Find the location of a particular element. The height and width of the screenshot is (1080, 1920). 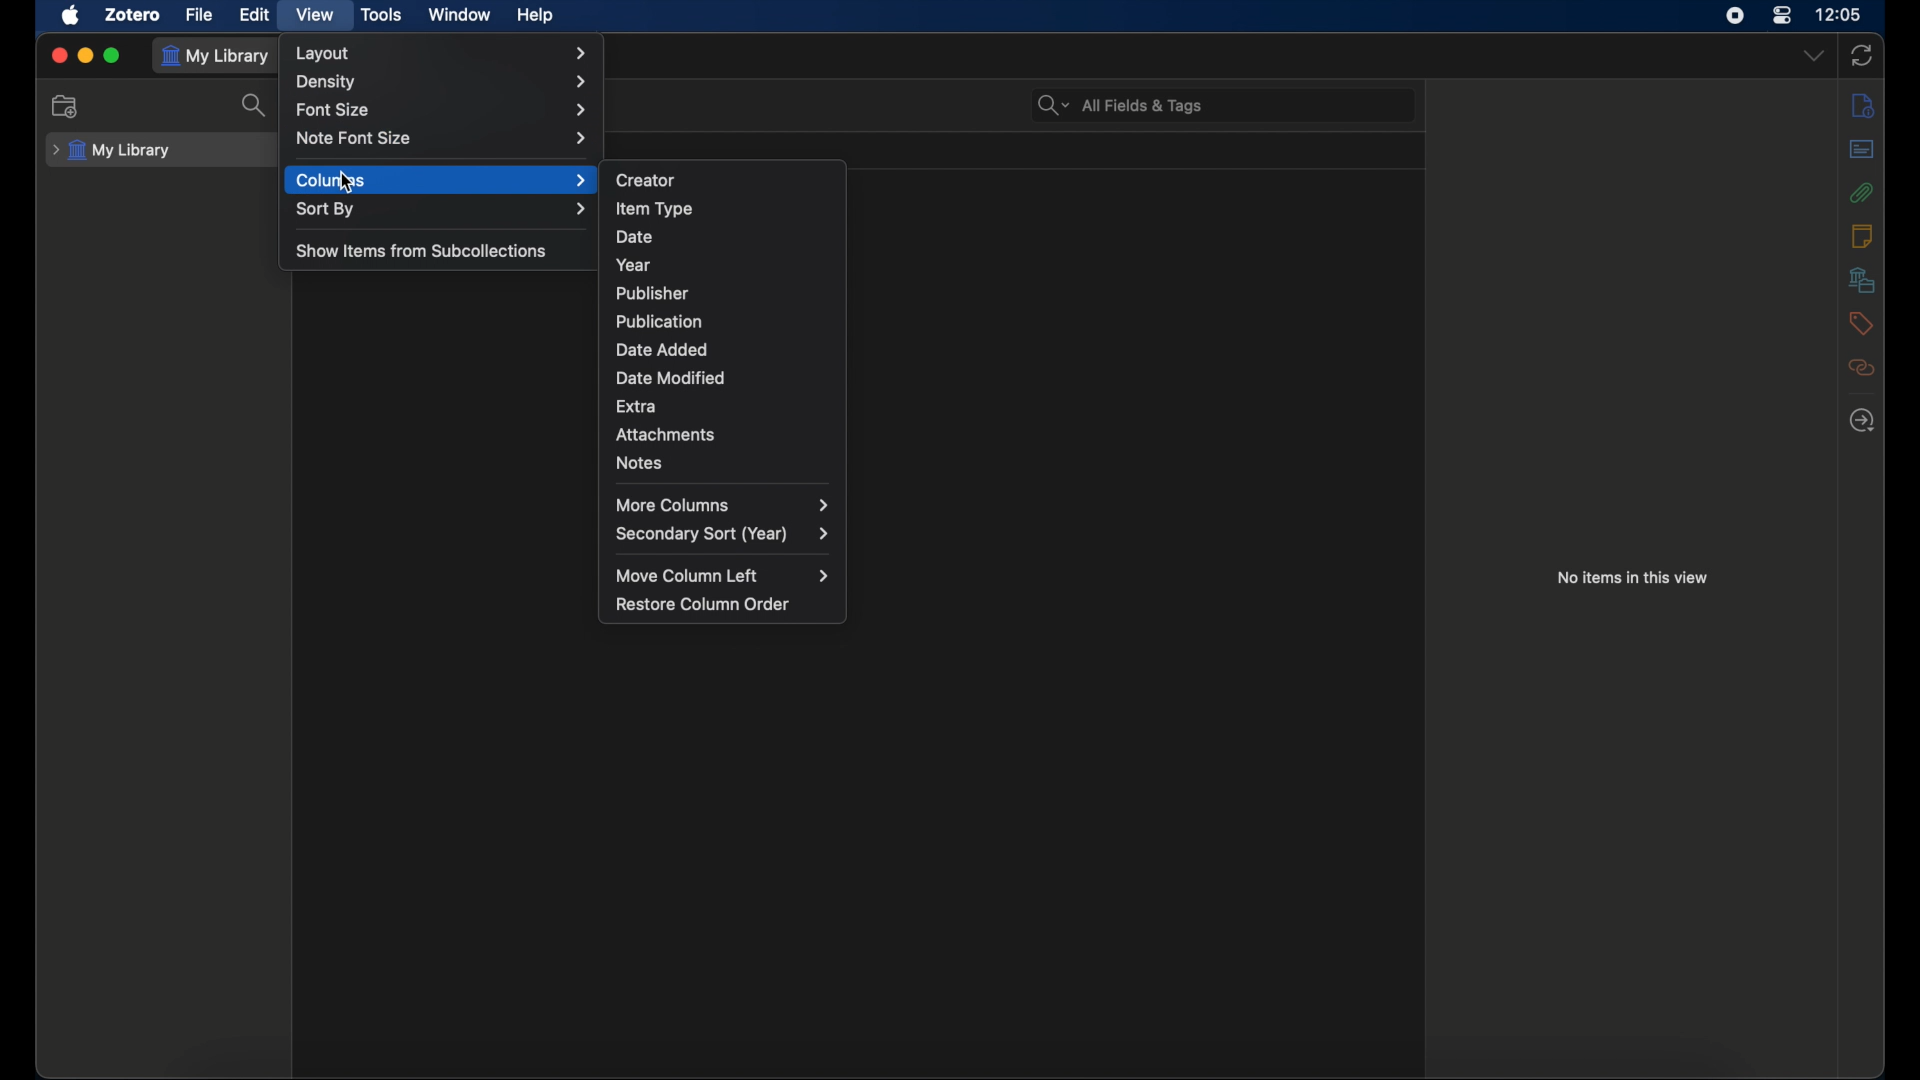

close is located at coordinates (58, 55).